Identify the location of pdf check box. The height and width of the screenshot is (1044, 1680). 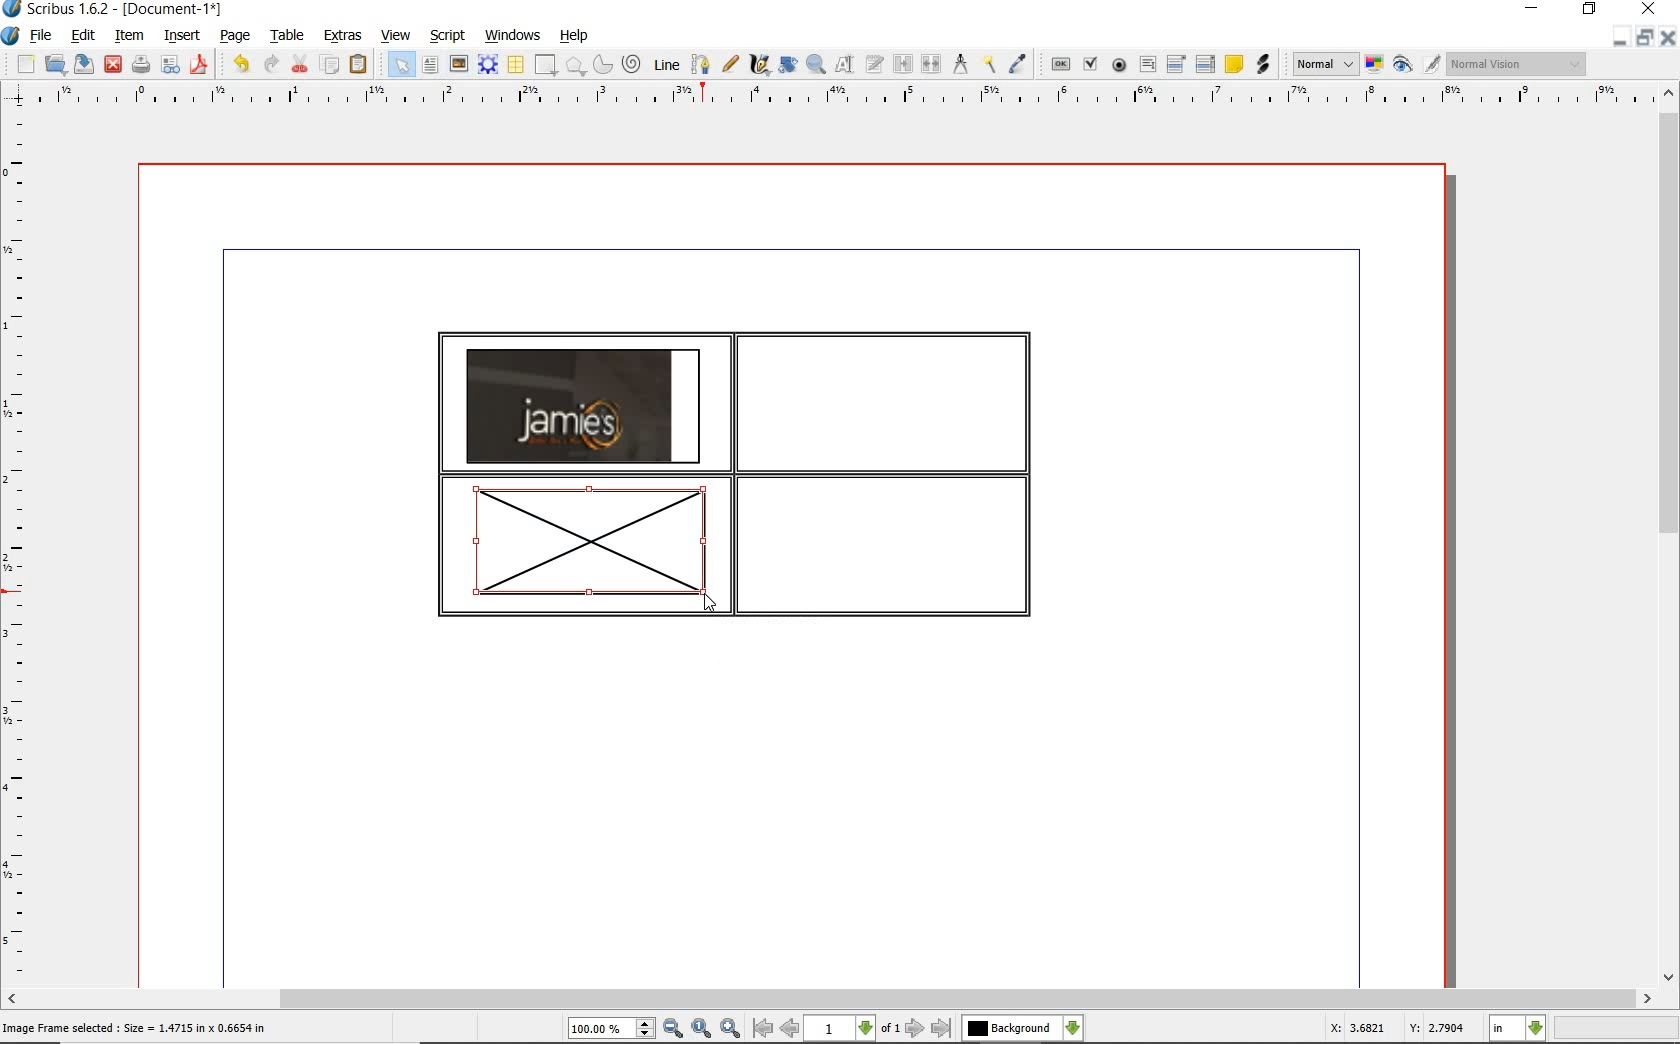
(1093, 66).